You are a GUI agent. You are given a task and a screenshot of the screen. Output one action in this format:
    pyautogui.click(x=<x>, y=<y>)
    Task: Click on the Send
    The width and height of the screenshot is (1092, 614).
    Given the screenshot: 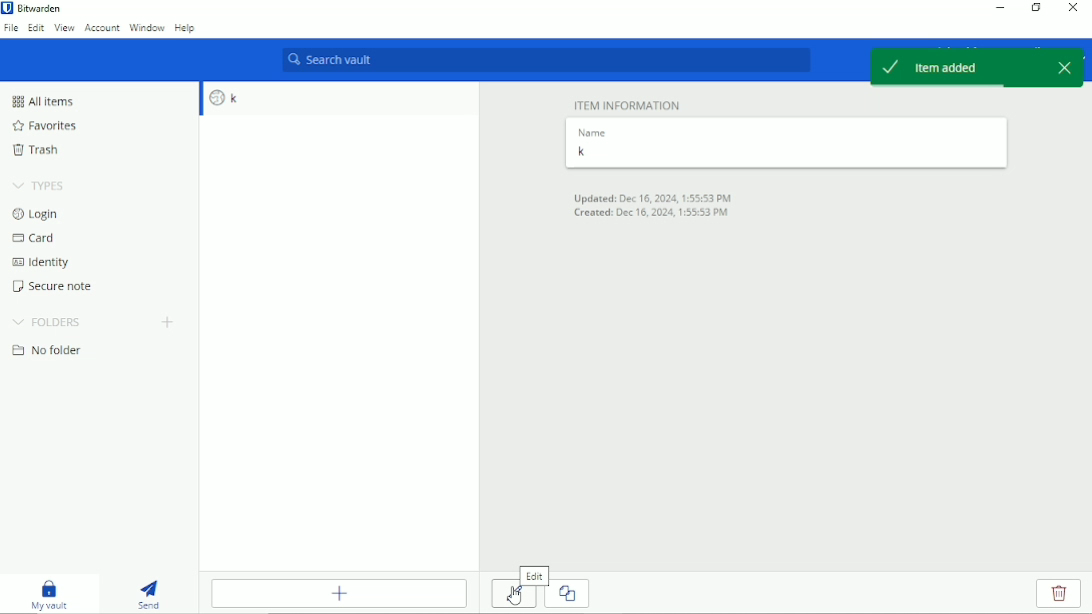 What is the action you would take?
    pyautogui.click(x=147, y=595)
    